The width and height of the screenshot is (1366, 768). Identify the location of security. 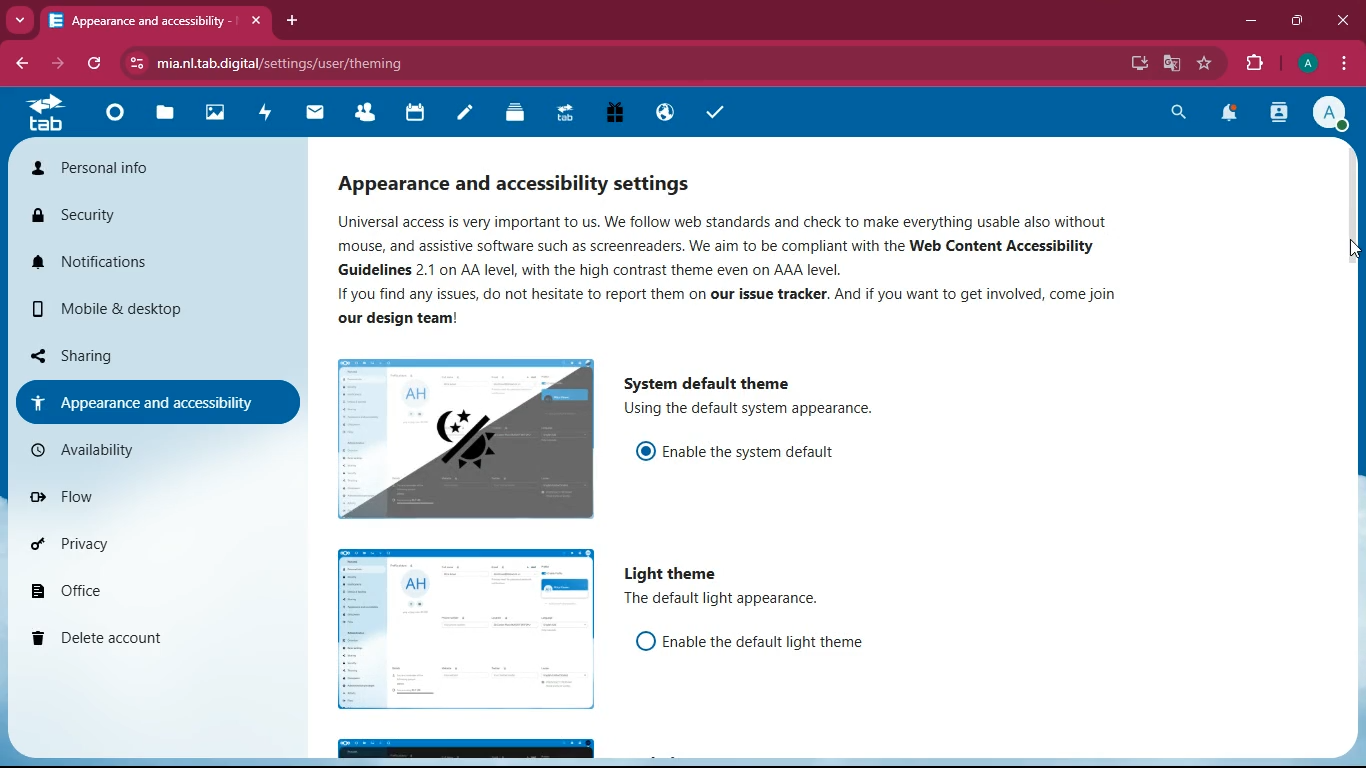
(131, 218).